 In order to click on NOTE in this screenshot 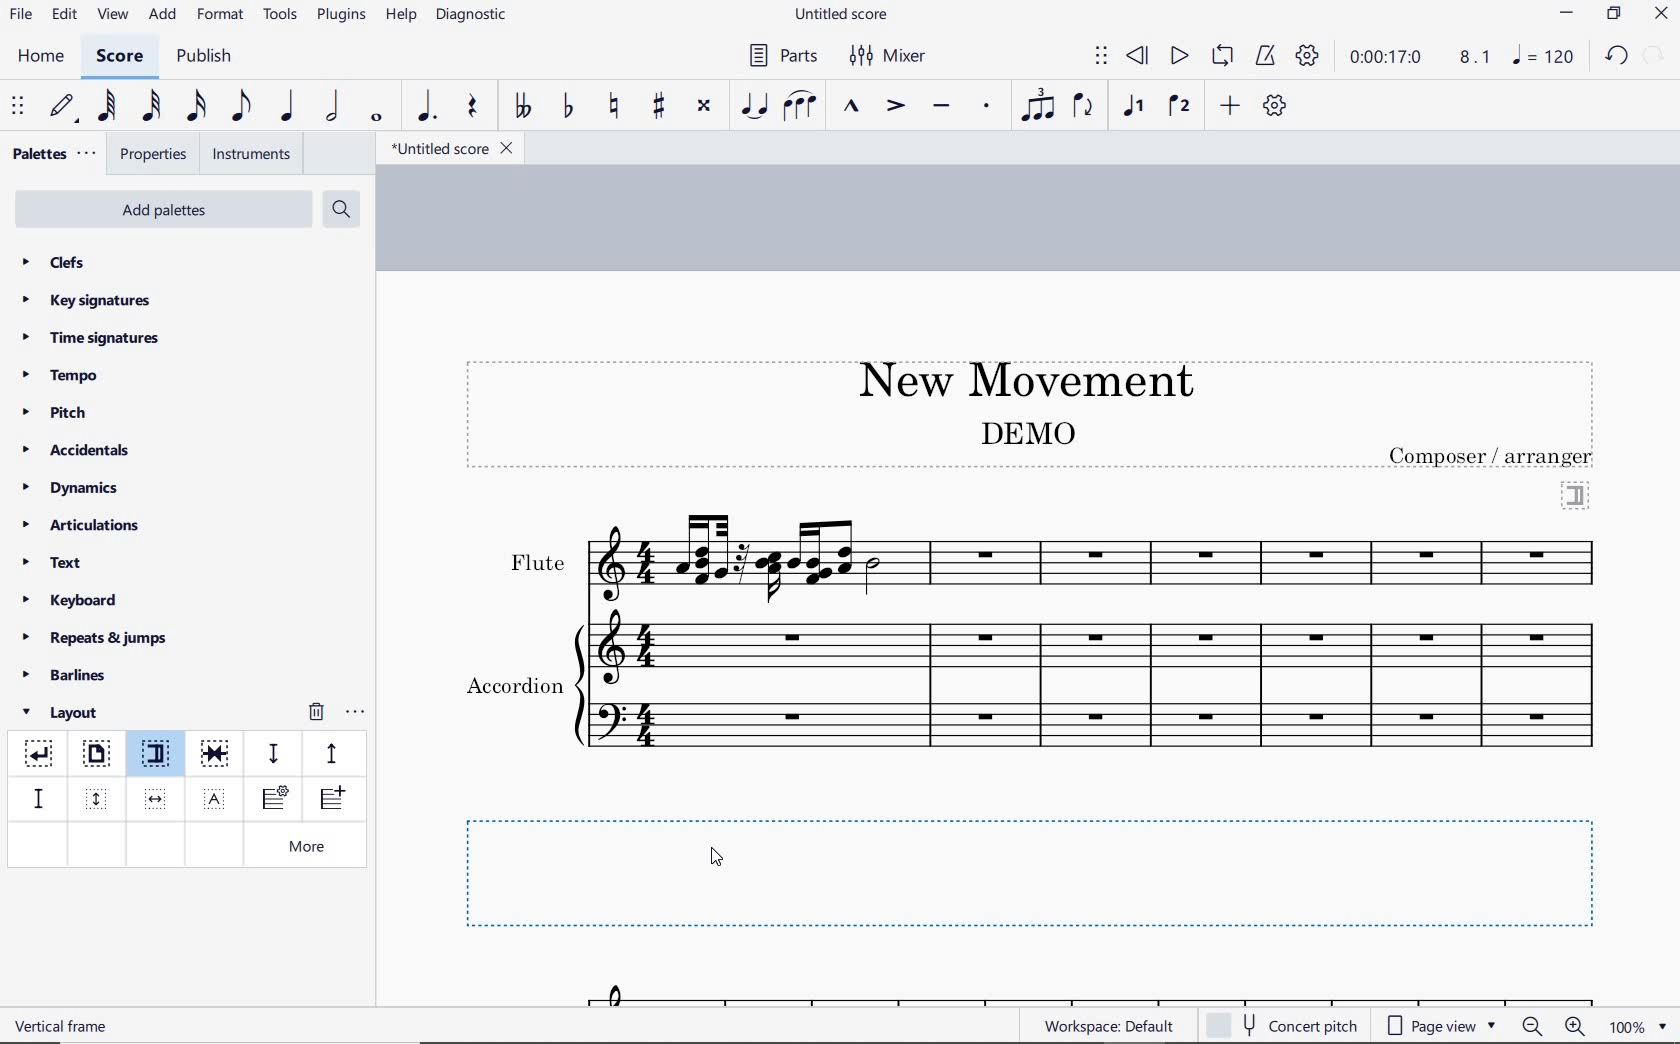, I will do `click(1545, 56)`.